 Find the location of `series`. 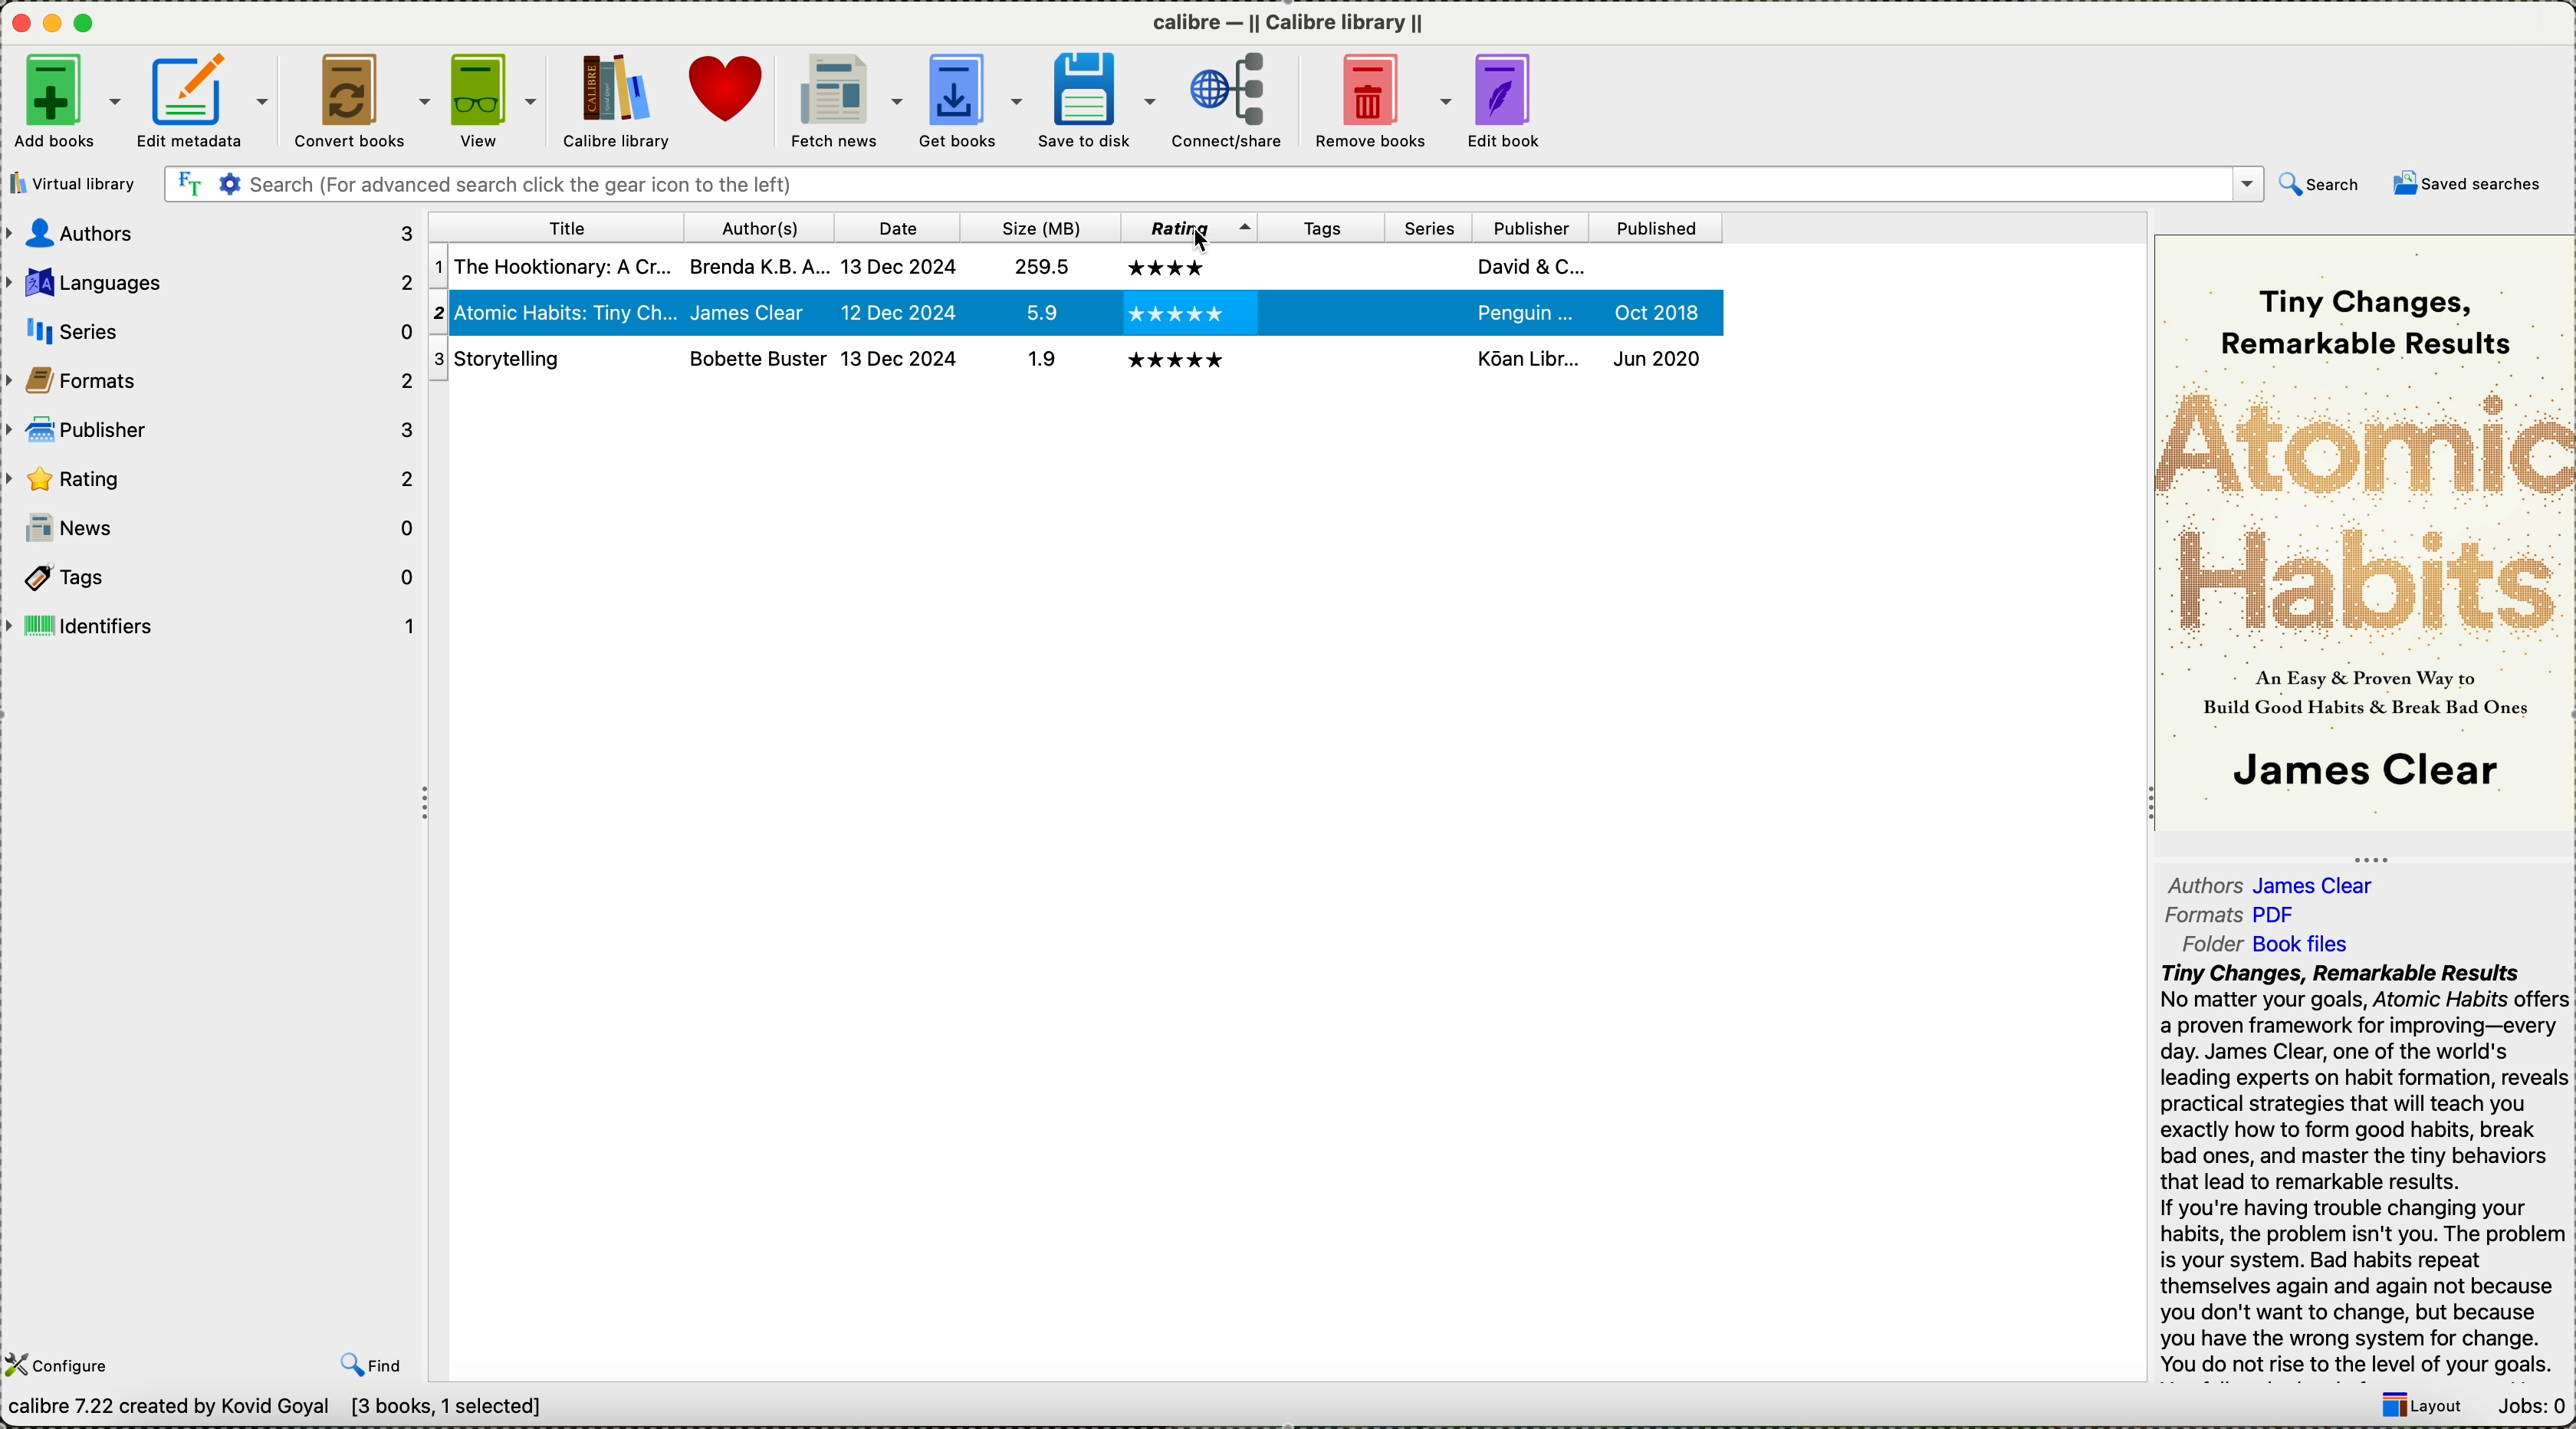

series is located at coordinates (214, 331).